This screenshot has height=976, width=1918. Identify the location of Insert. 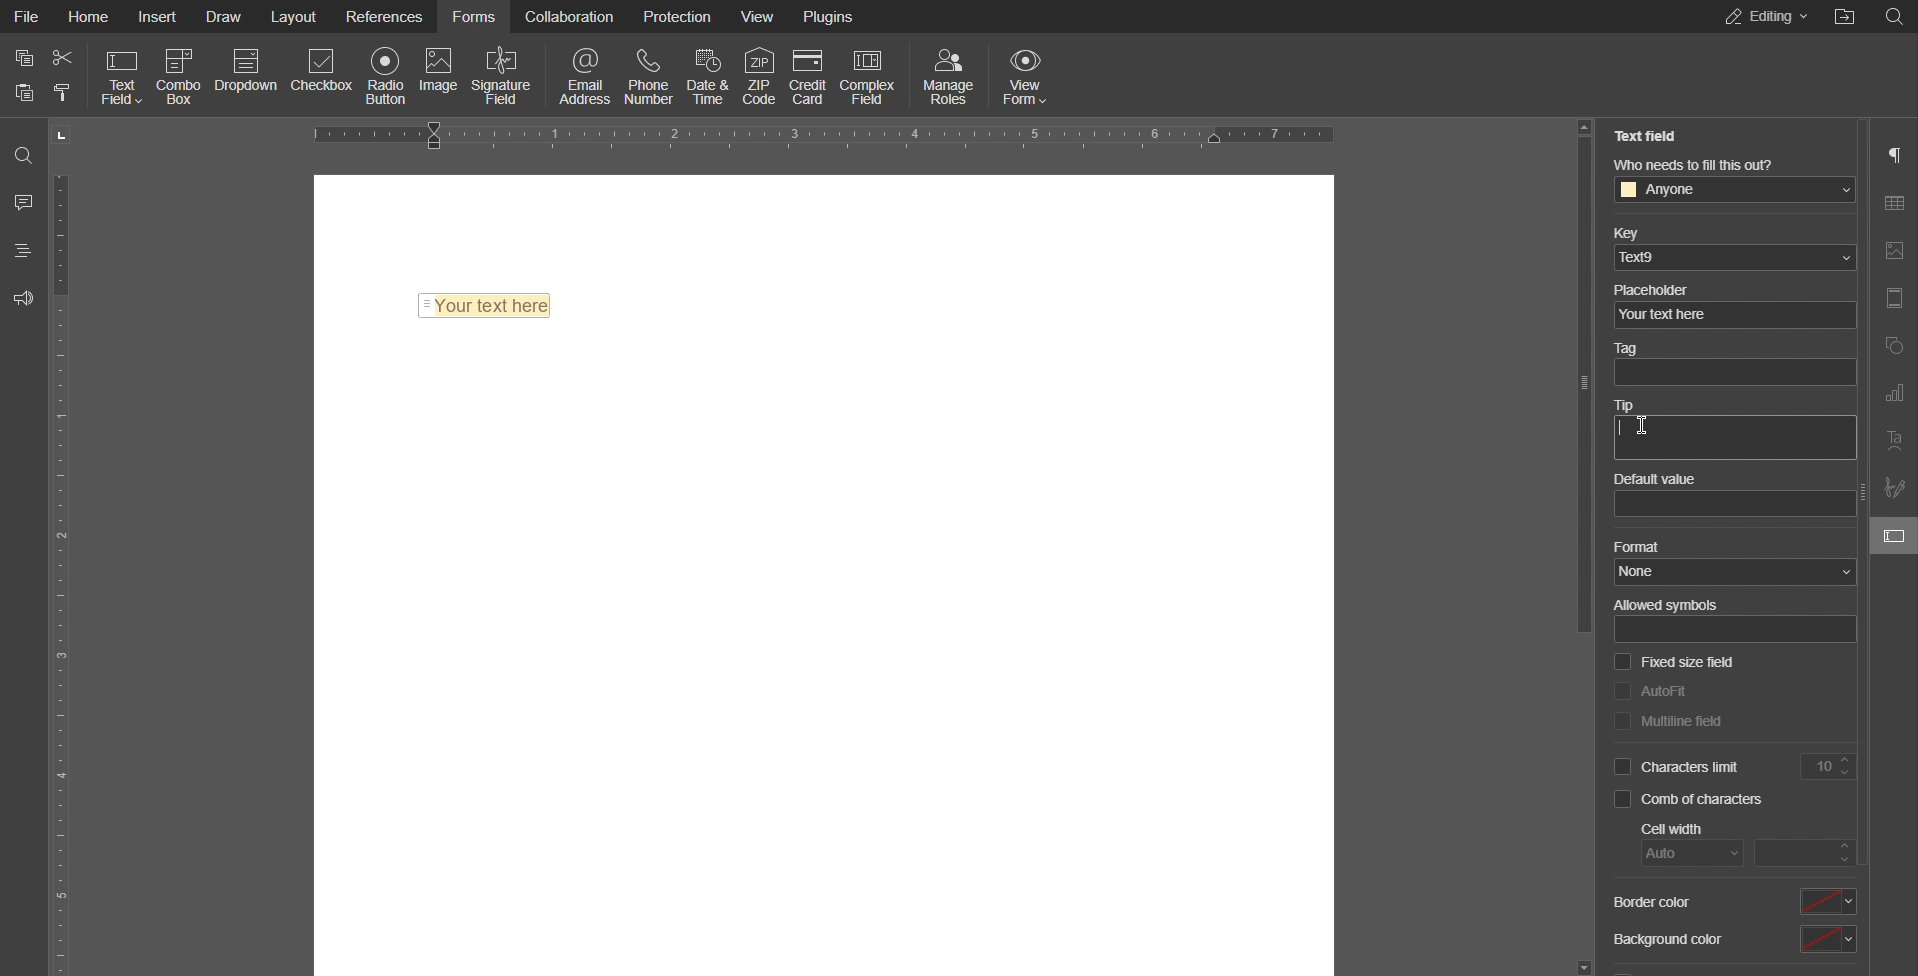
(155, 15).